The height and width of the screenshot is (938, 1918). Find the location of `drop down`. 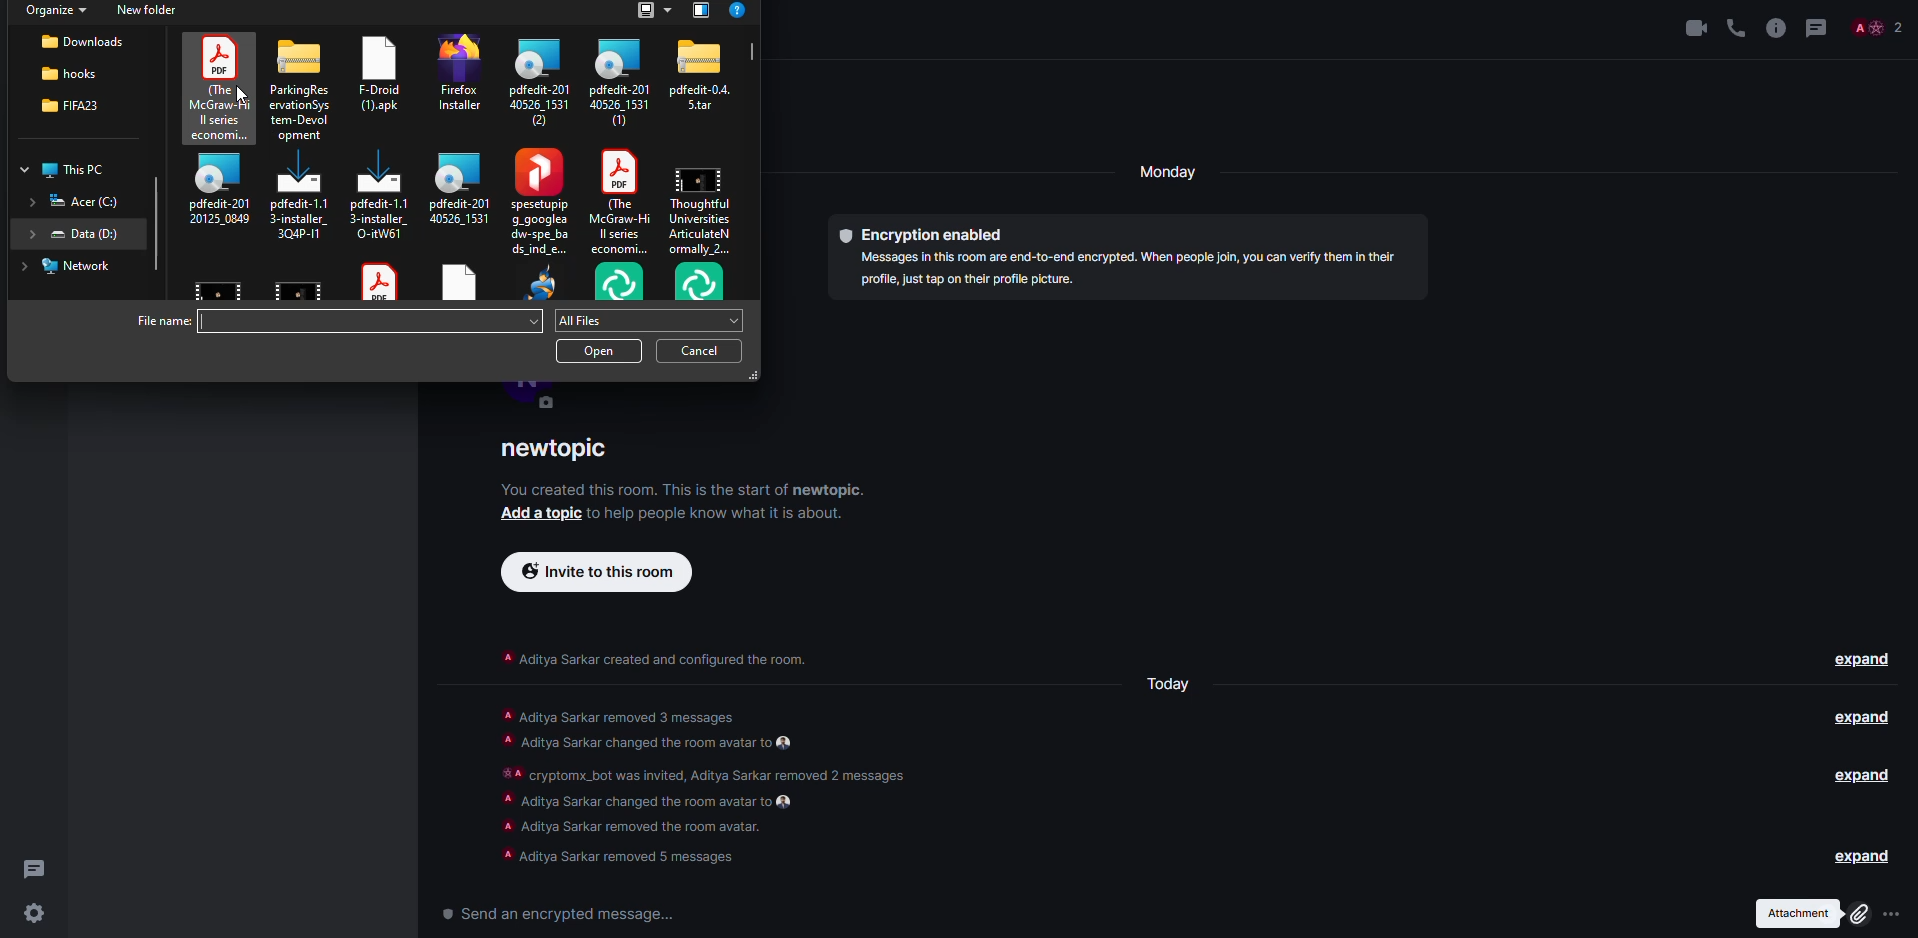

drop down is located at coordinates (737, 319).